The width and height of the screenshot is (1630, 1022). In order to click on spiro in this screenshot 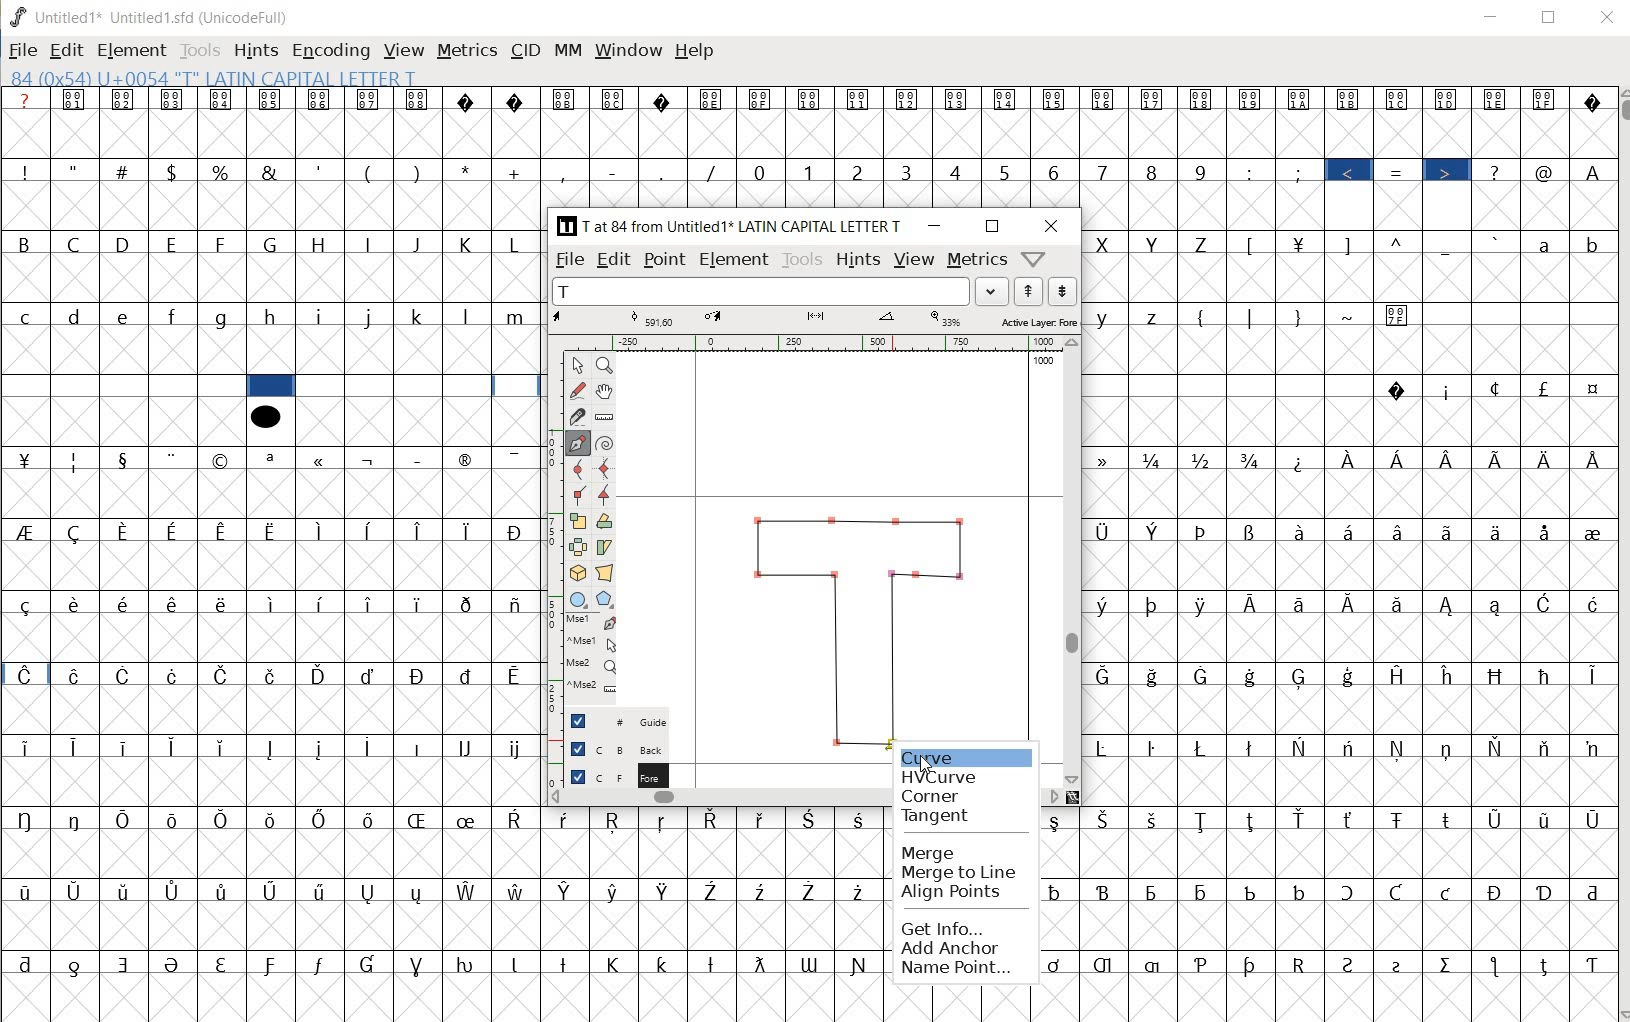, I will do `click(605, 442)`.